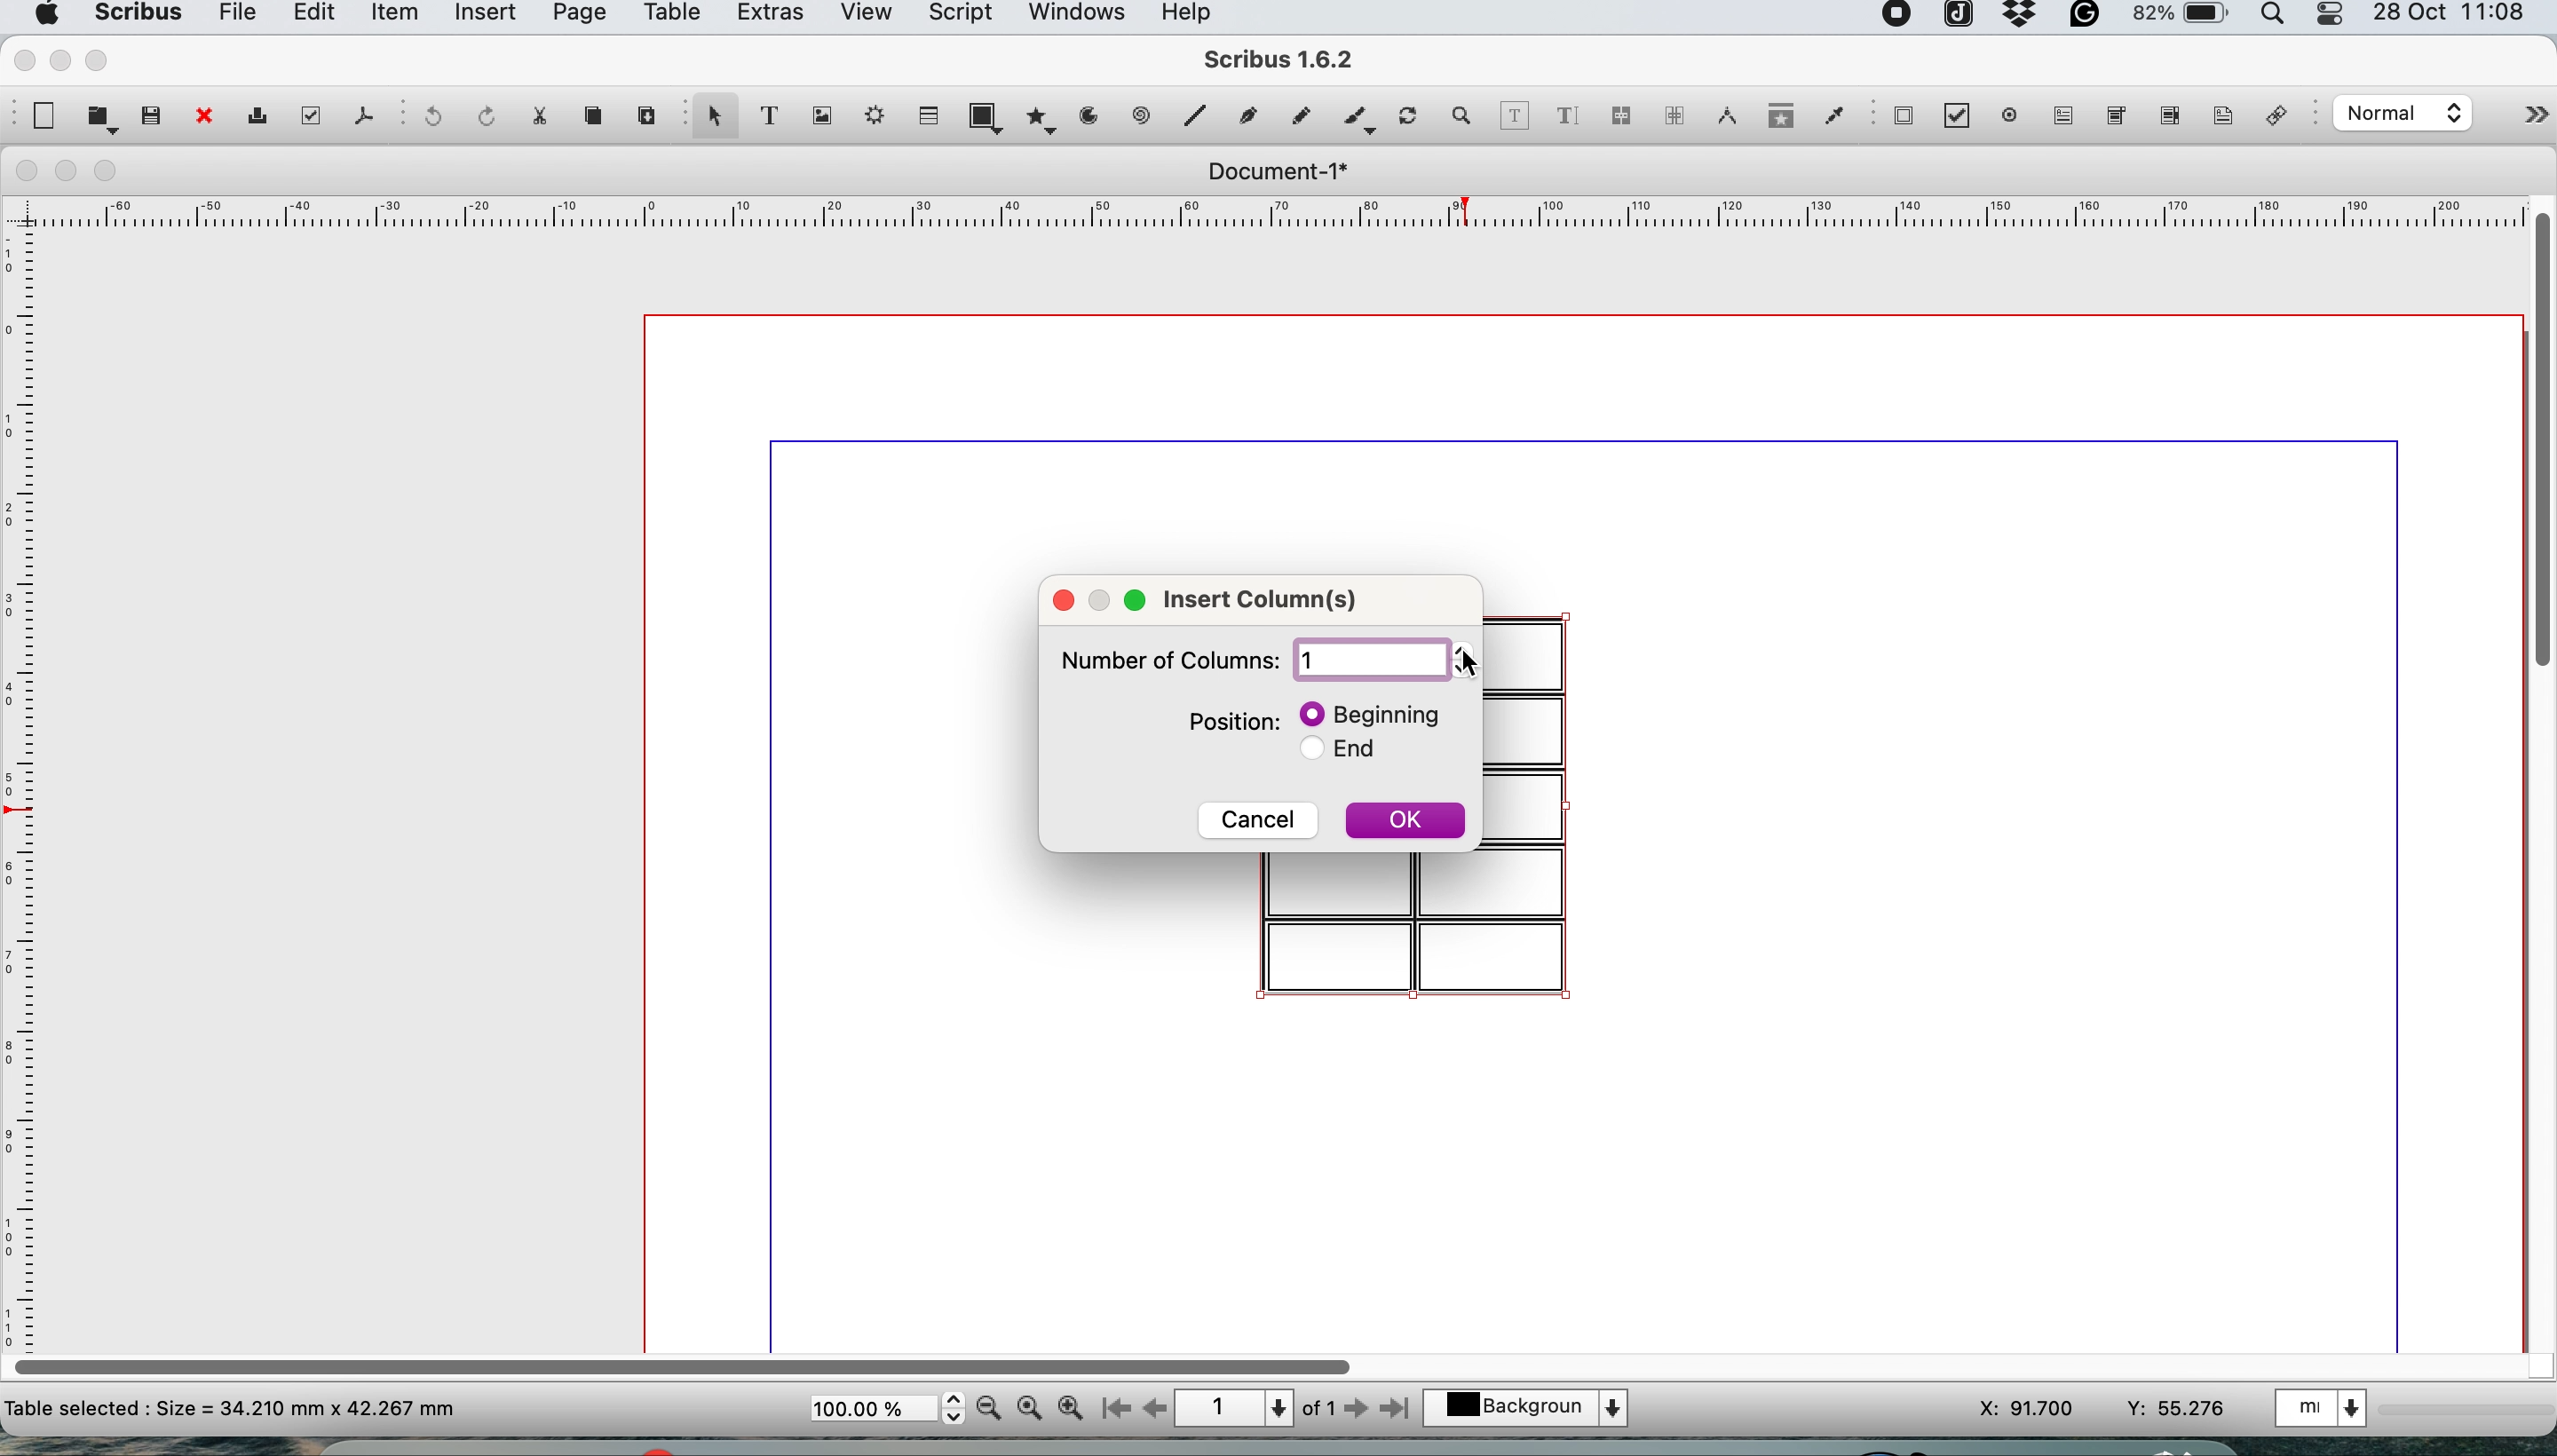 The width and height of the screenshot is (2557, 1456). Describe the element at coordinates (2278, 19) in the screenshot. I see `spotlight search` at that location.